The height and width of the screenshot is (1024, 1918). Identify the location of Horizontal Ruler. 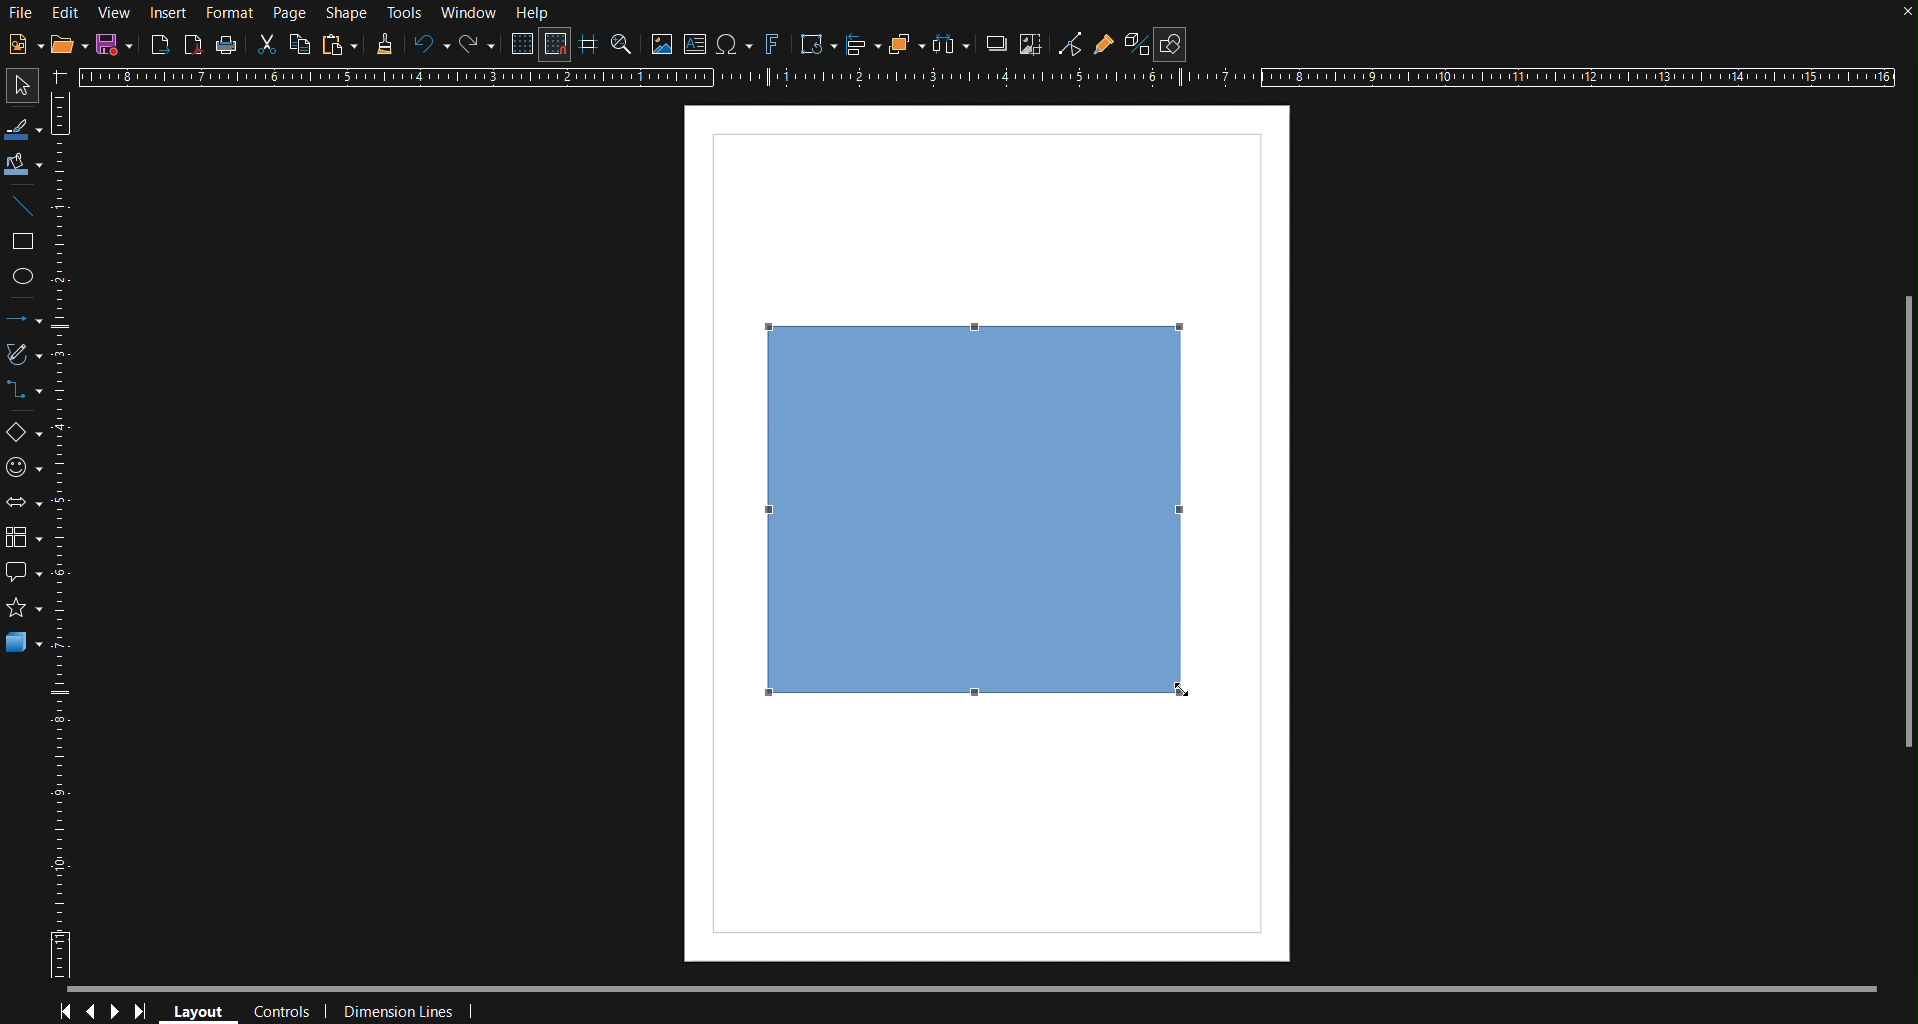
(984, 75).